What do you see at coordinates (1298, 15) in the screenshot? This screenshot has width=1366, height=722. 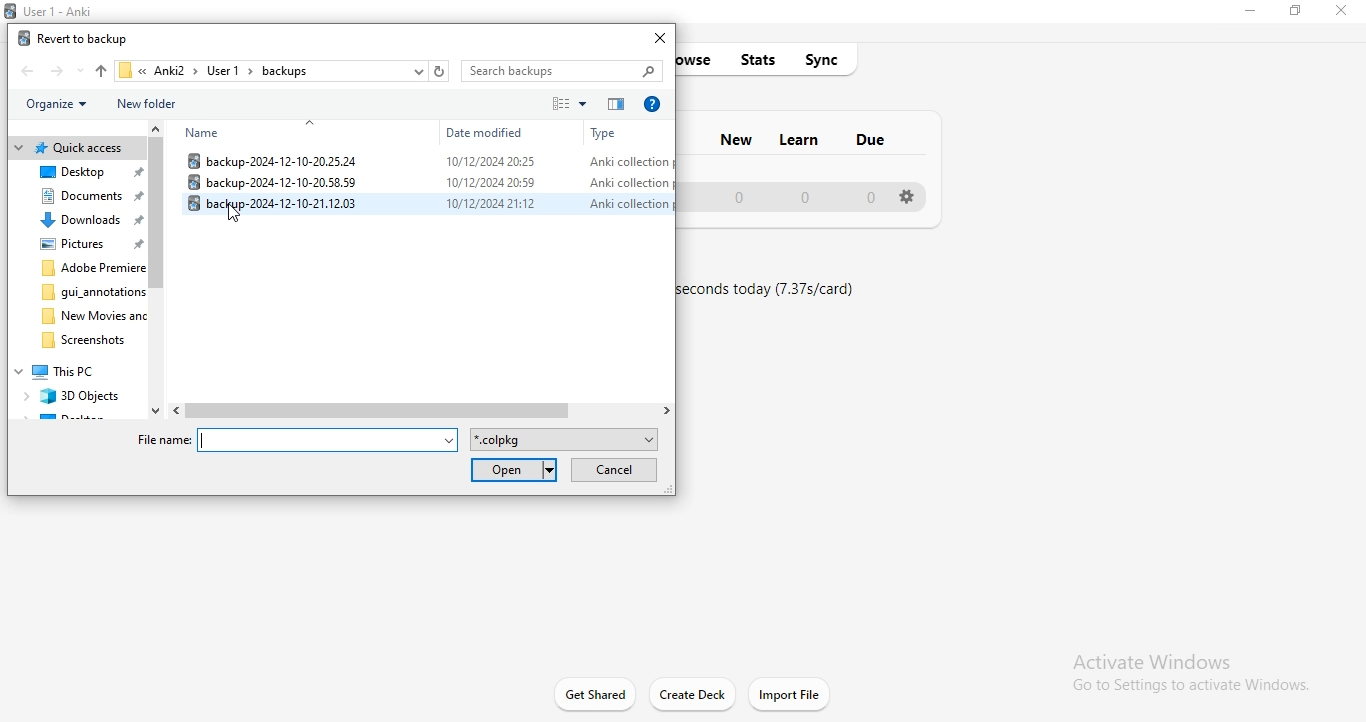 I see `restore` at bounding box center [1298, 15].